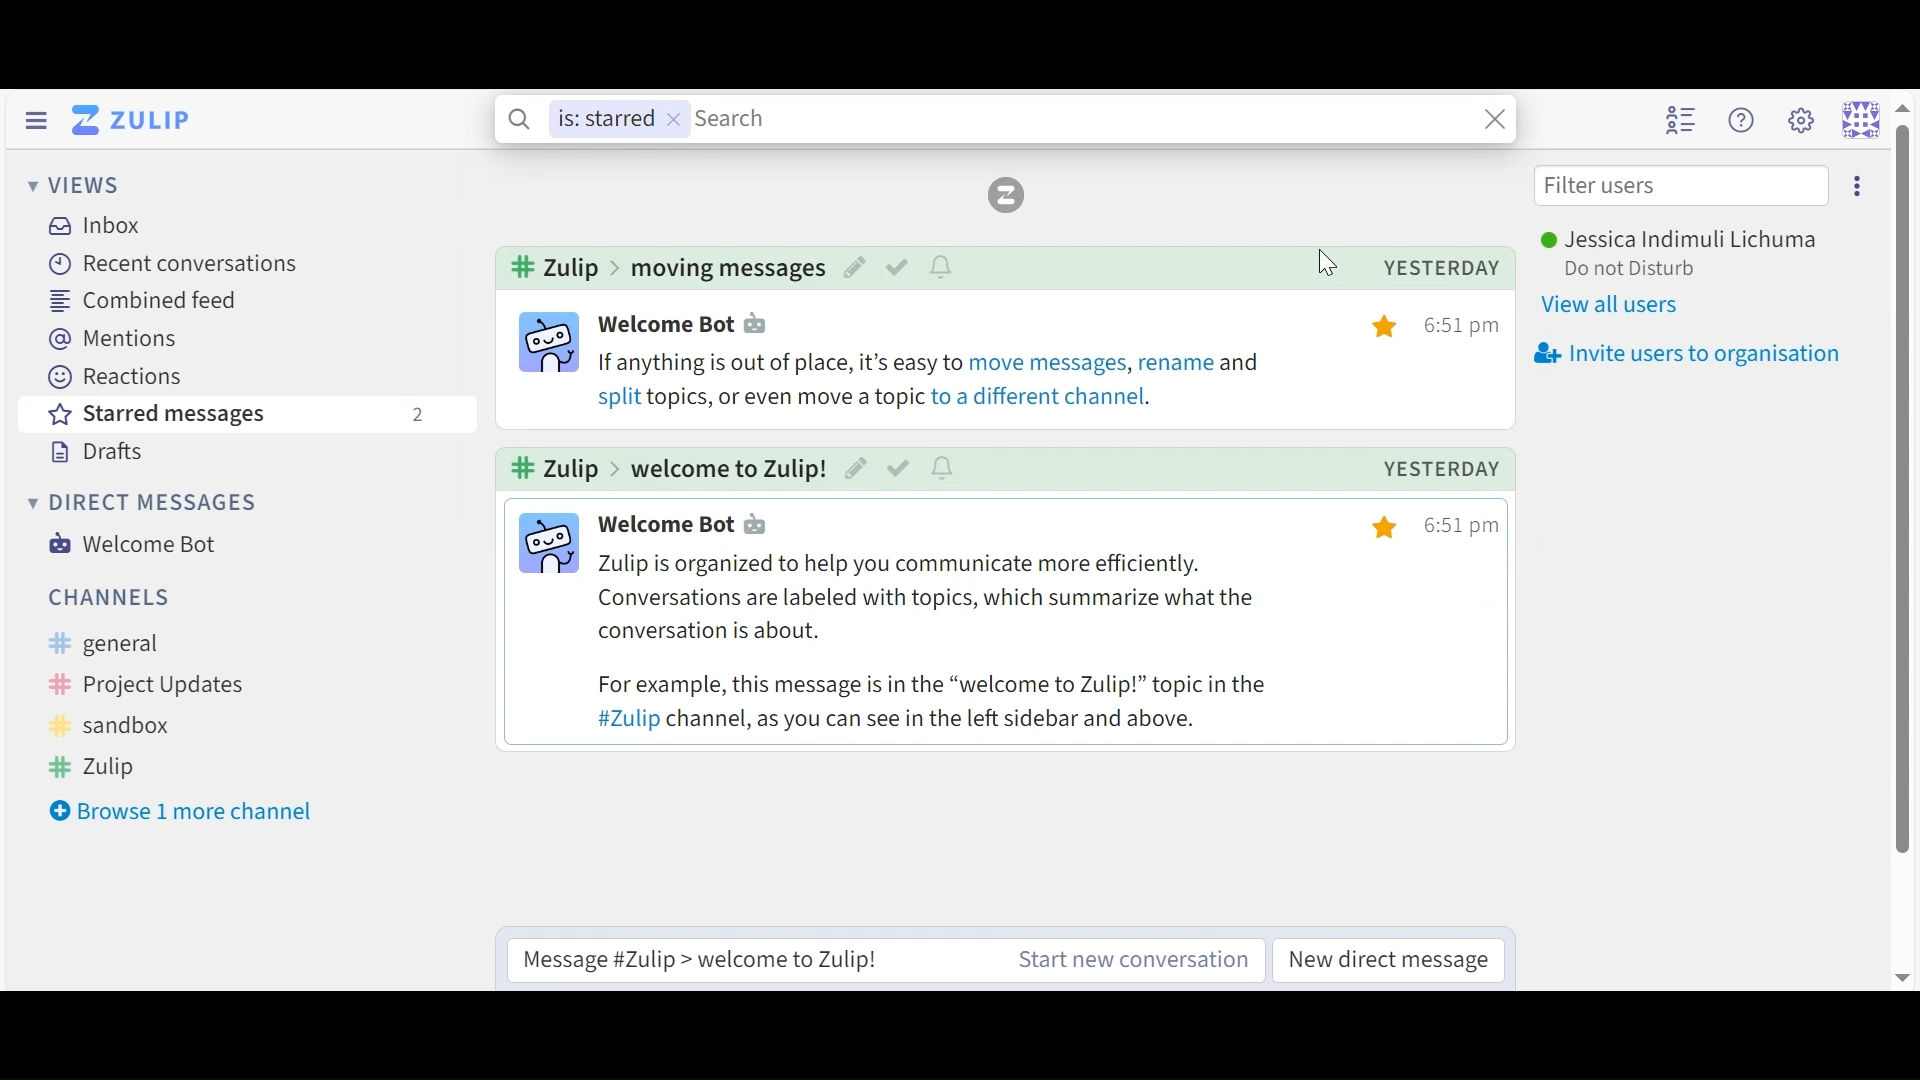 The width and height of the screenshot is (1920, 1080). I want to click on Drafts, so click(98, 451).